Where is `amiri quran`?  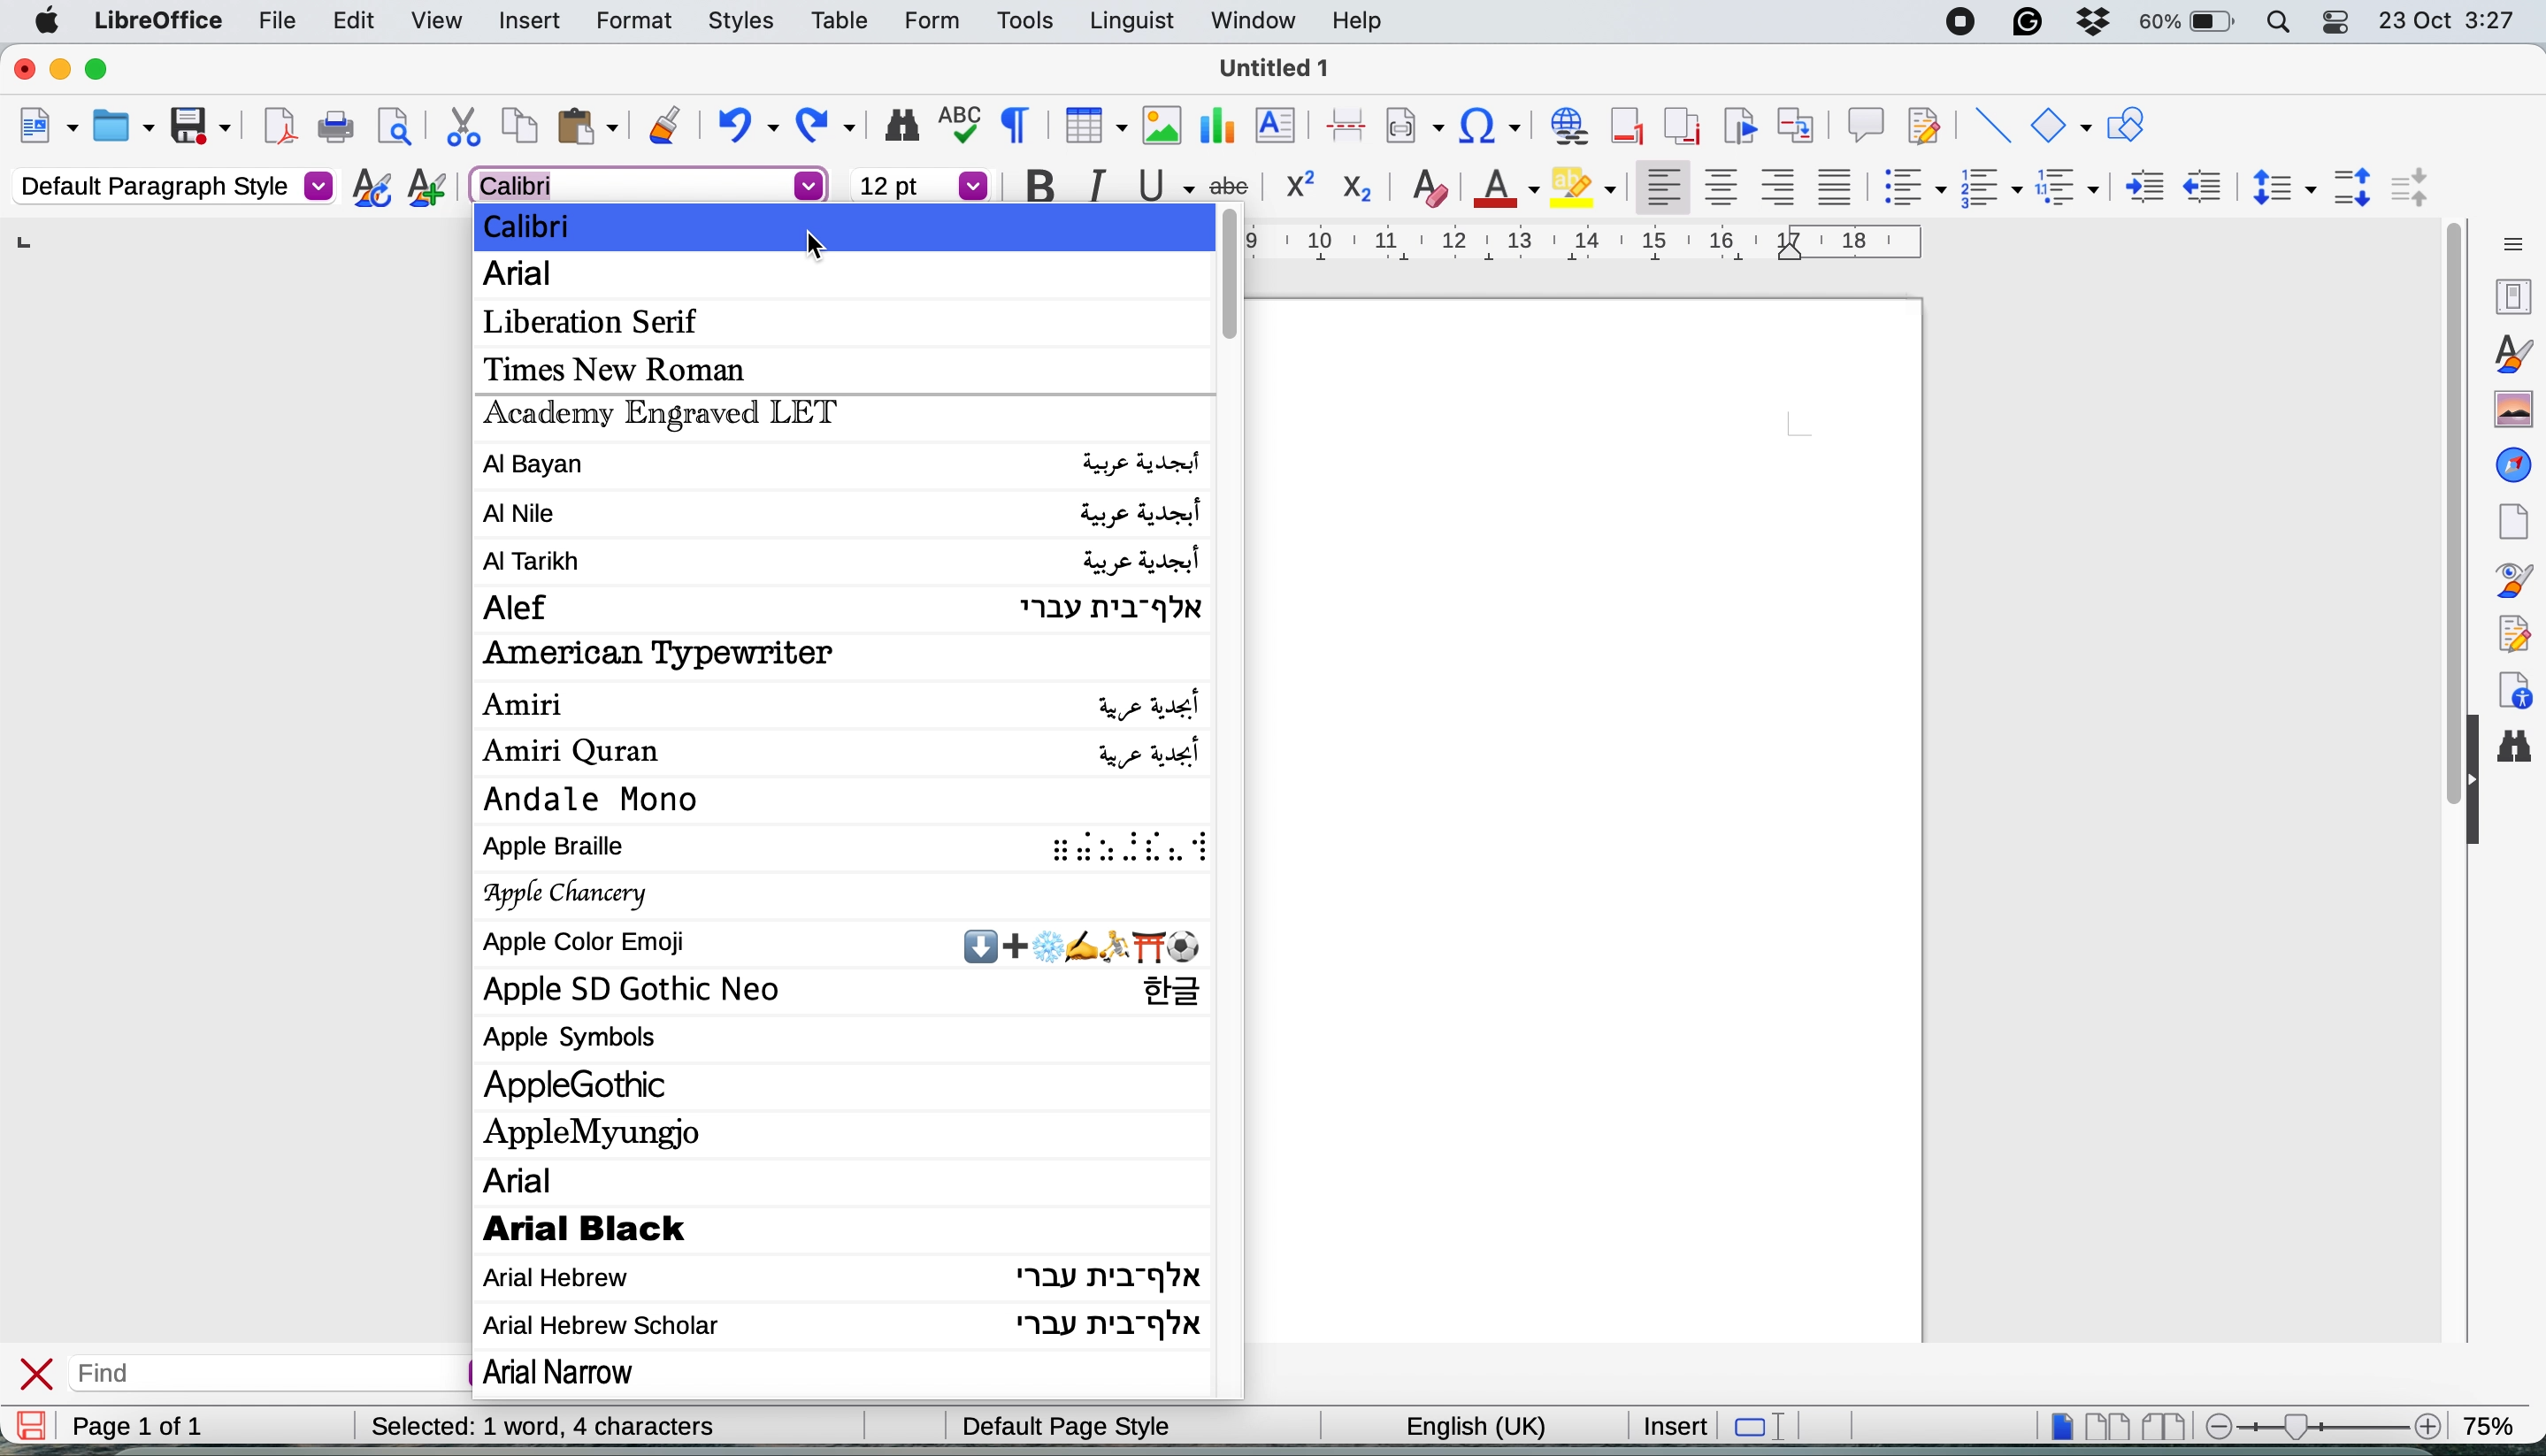
amiri quran is located at coordinates (844, 755).